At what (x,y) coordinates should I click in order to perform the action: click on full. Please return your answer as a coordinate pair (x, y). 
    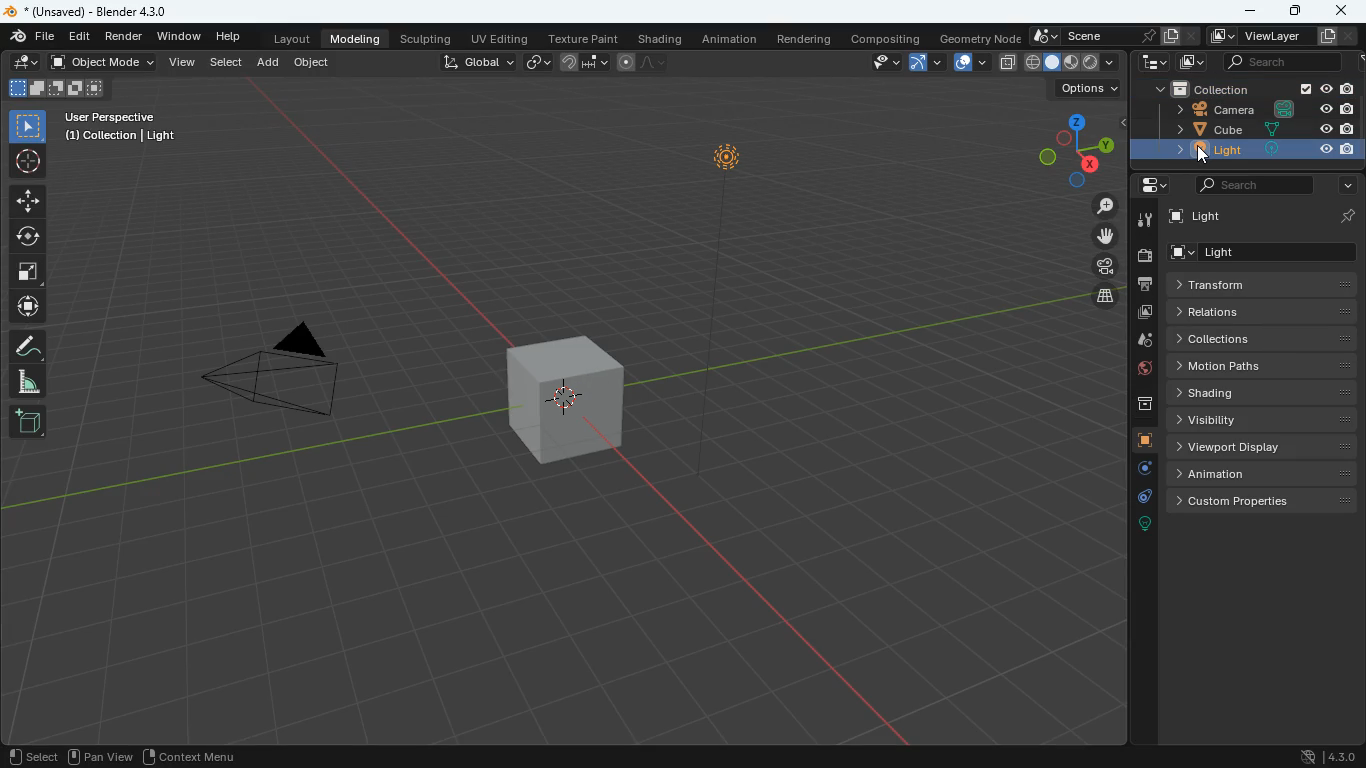
    Looking at the image, I should click on (1050, 63).